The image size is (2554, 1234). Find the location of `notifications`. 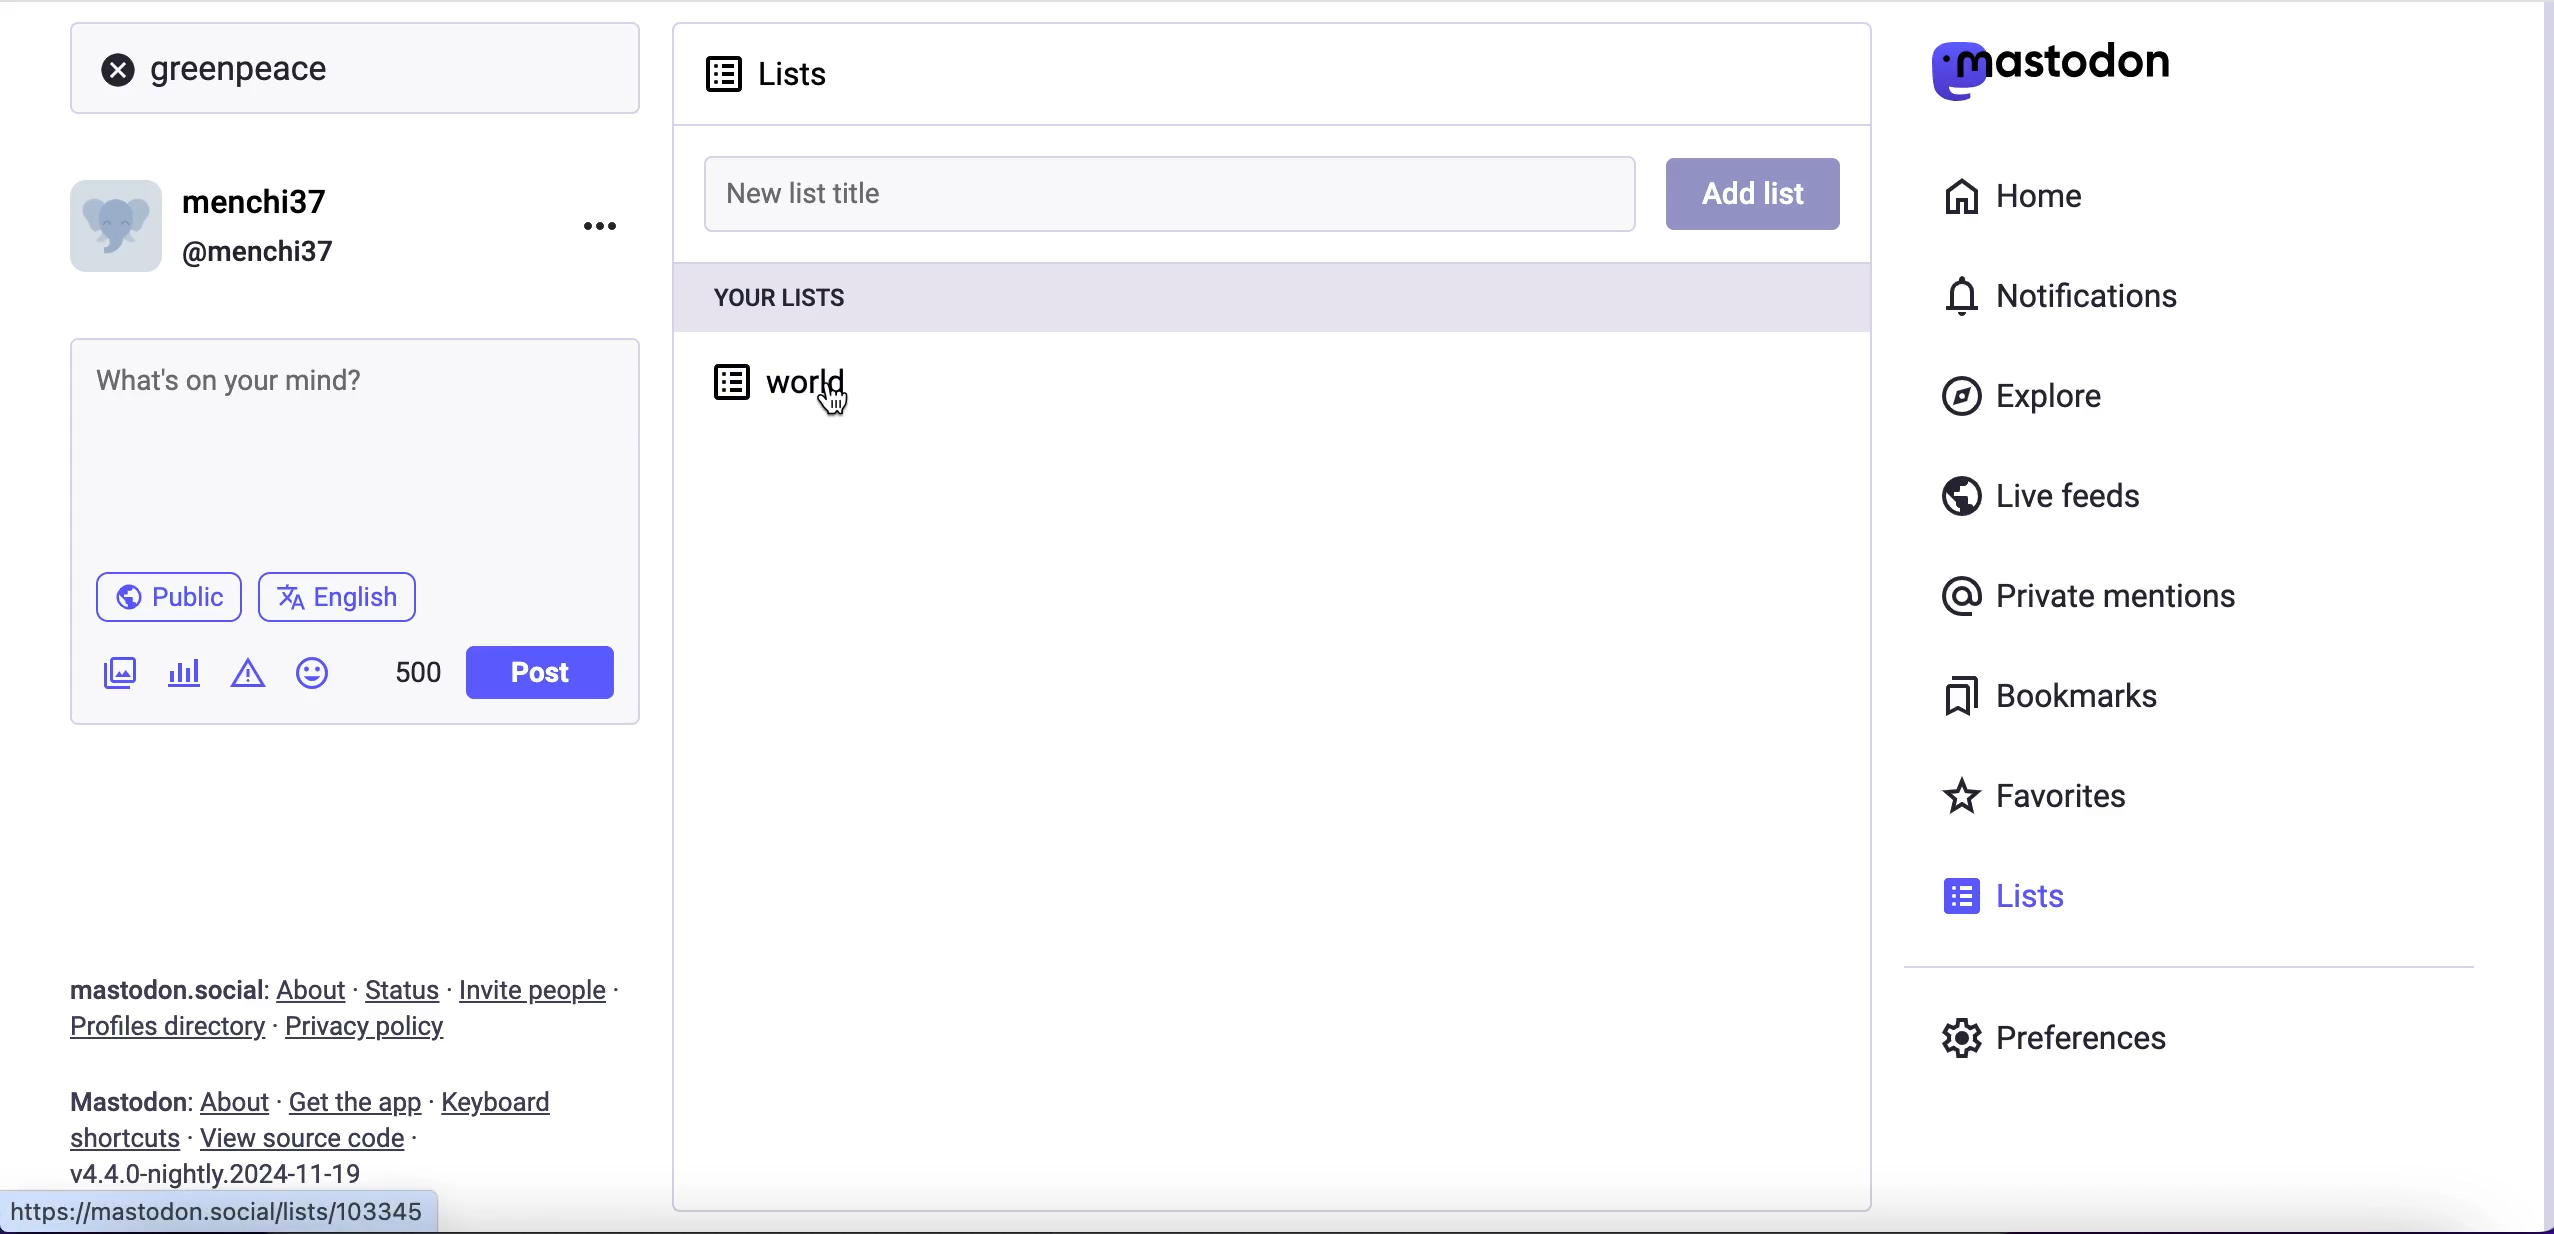

notifications is located at coordinates (2072, 295).